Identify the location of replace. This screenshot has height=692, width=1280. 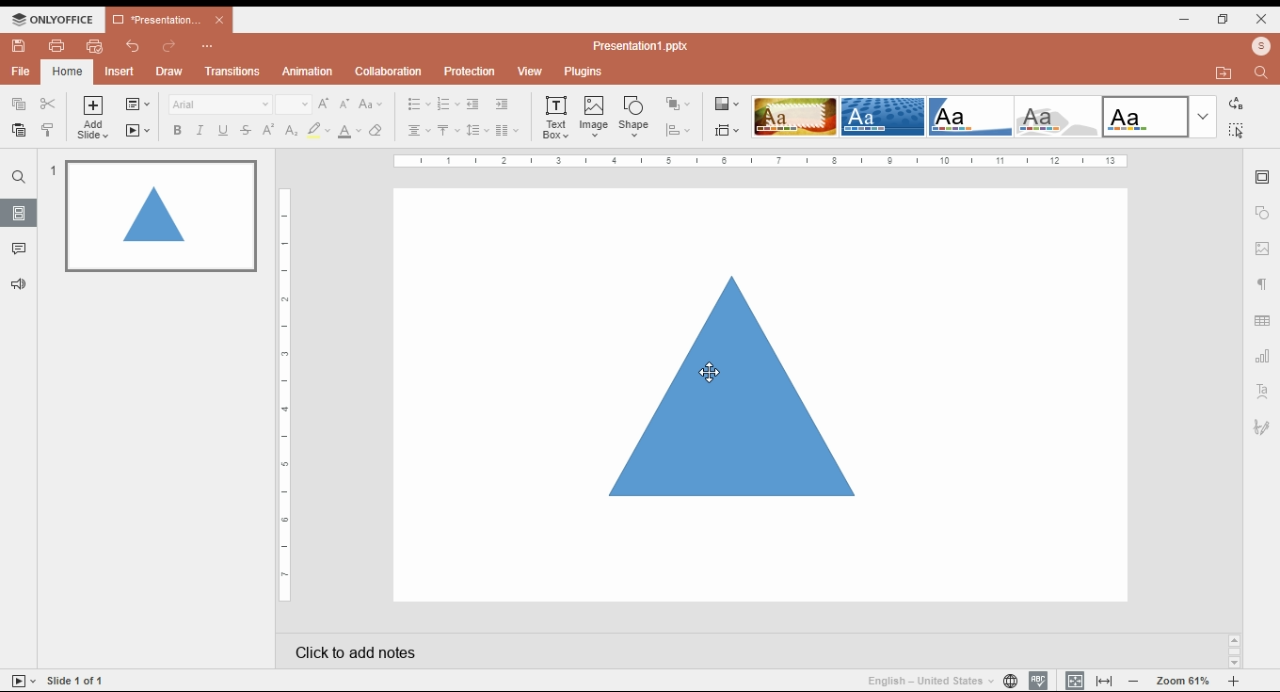
(1235, 103).